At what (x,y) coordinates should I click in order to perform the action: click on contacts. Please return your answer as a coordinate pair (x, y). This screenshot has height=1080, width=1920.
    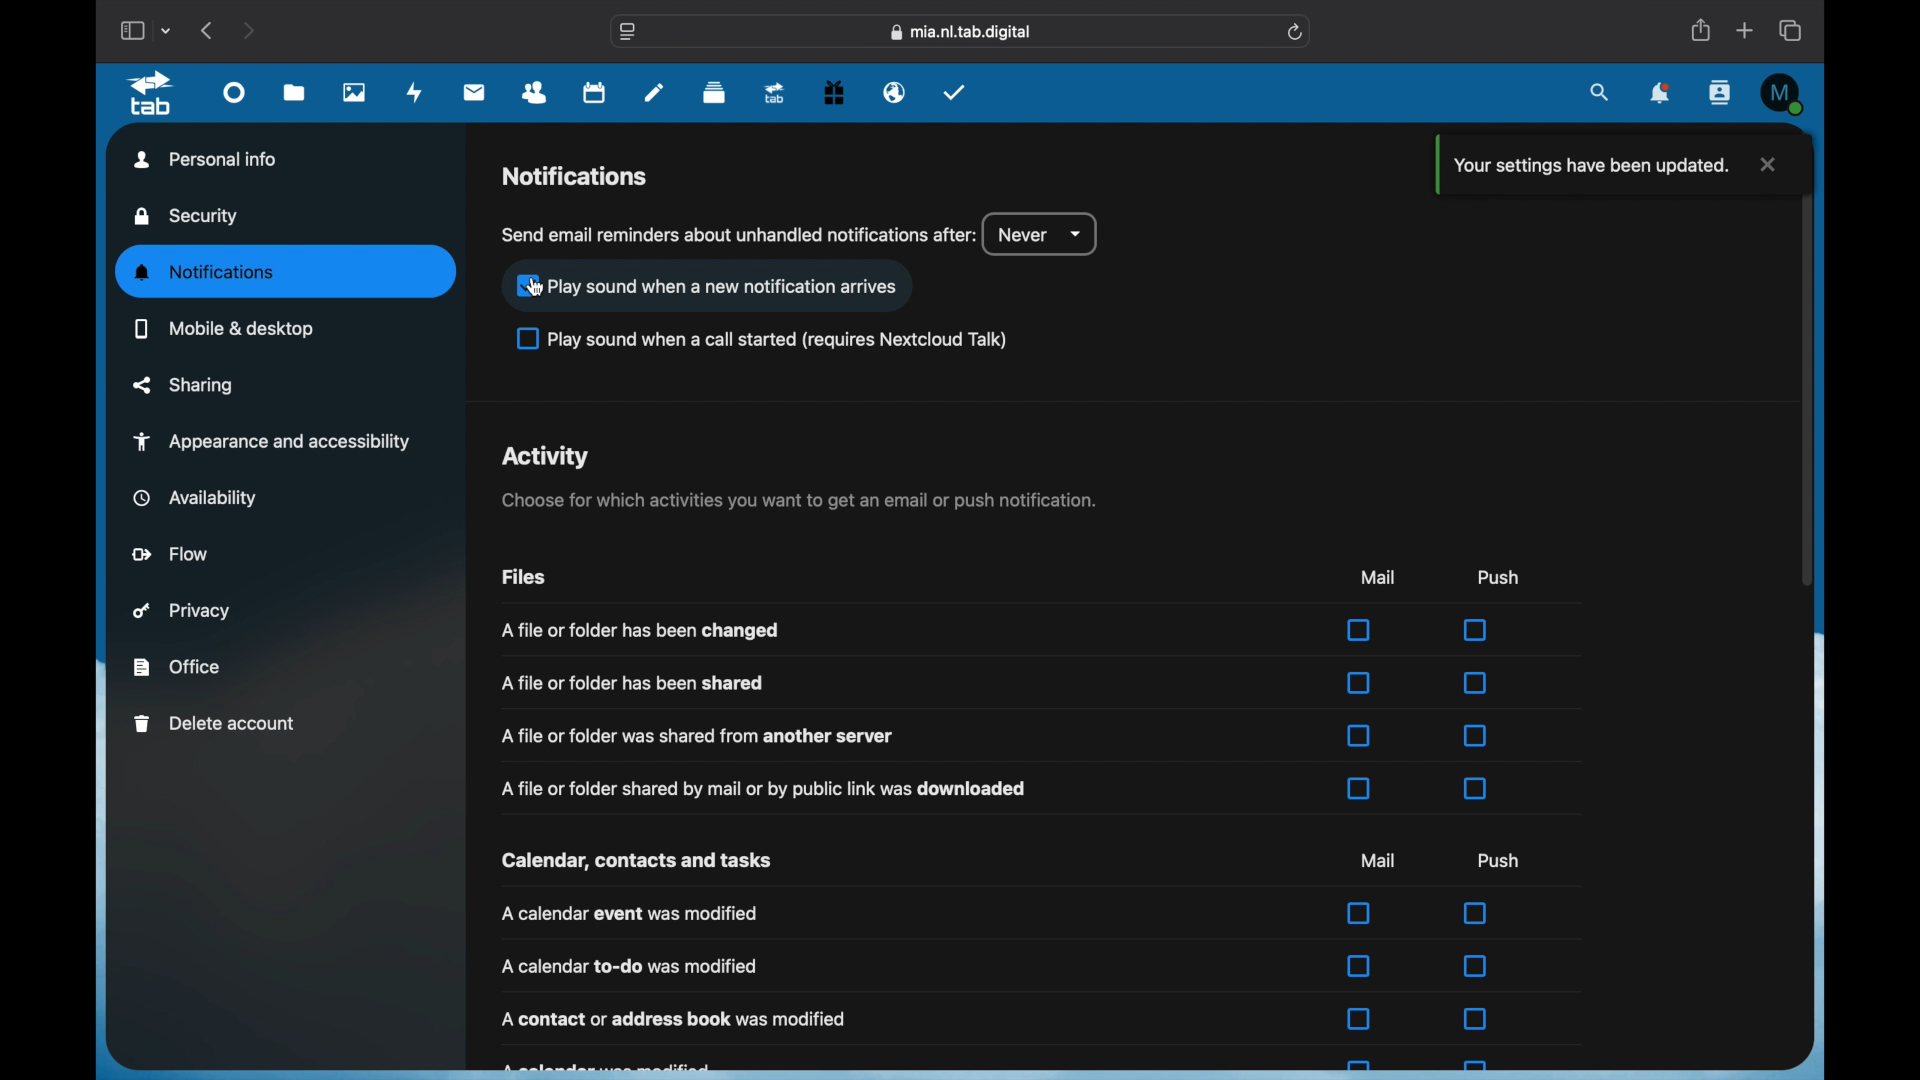
    Looking at the image, I should click on (535, 92).